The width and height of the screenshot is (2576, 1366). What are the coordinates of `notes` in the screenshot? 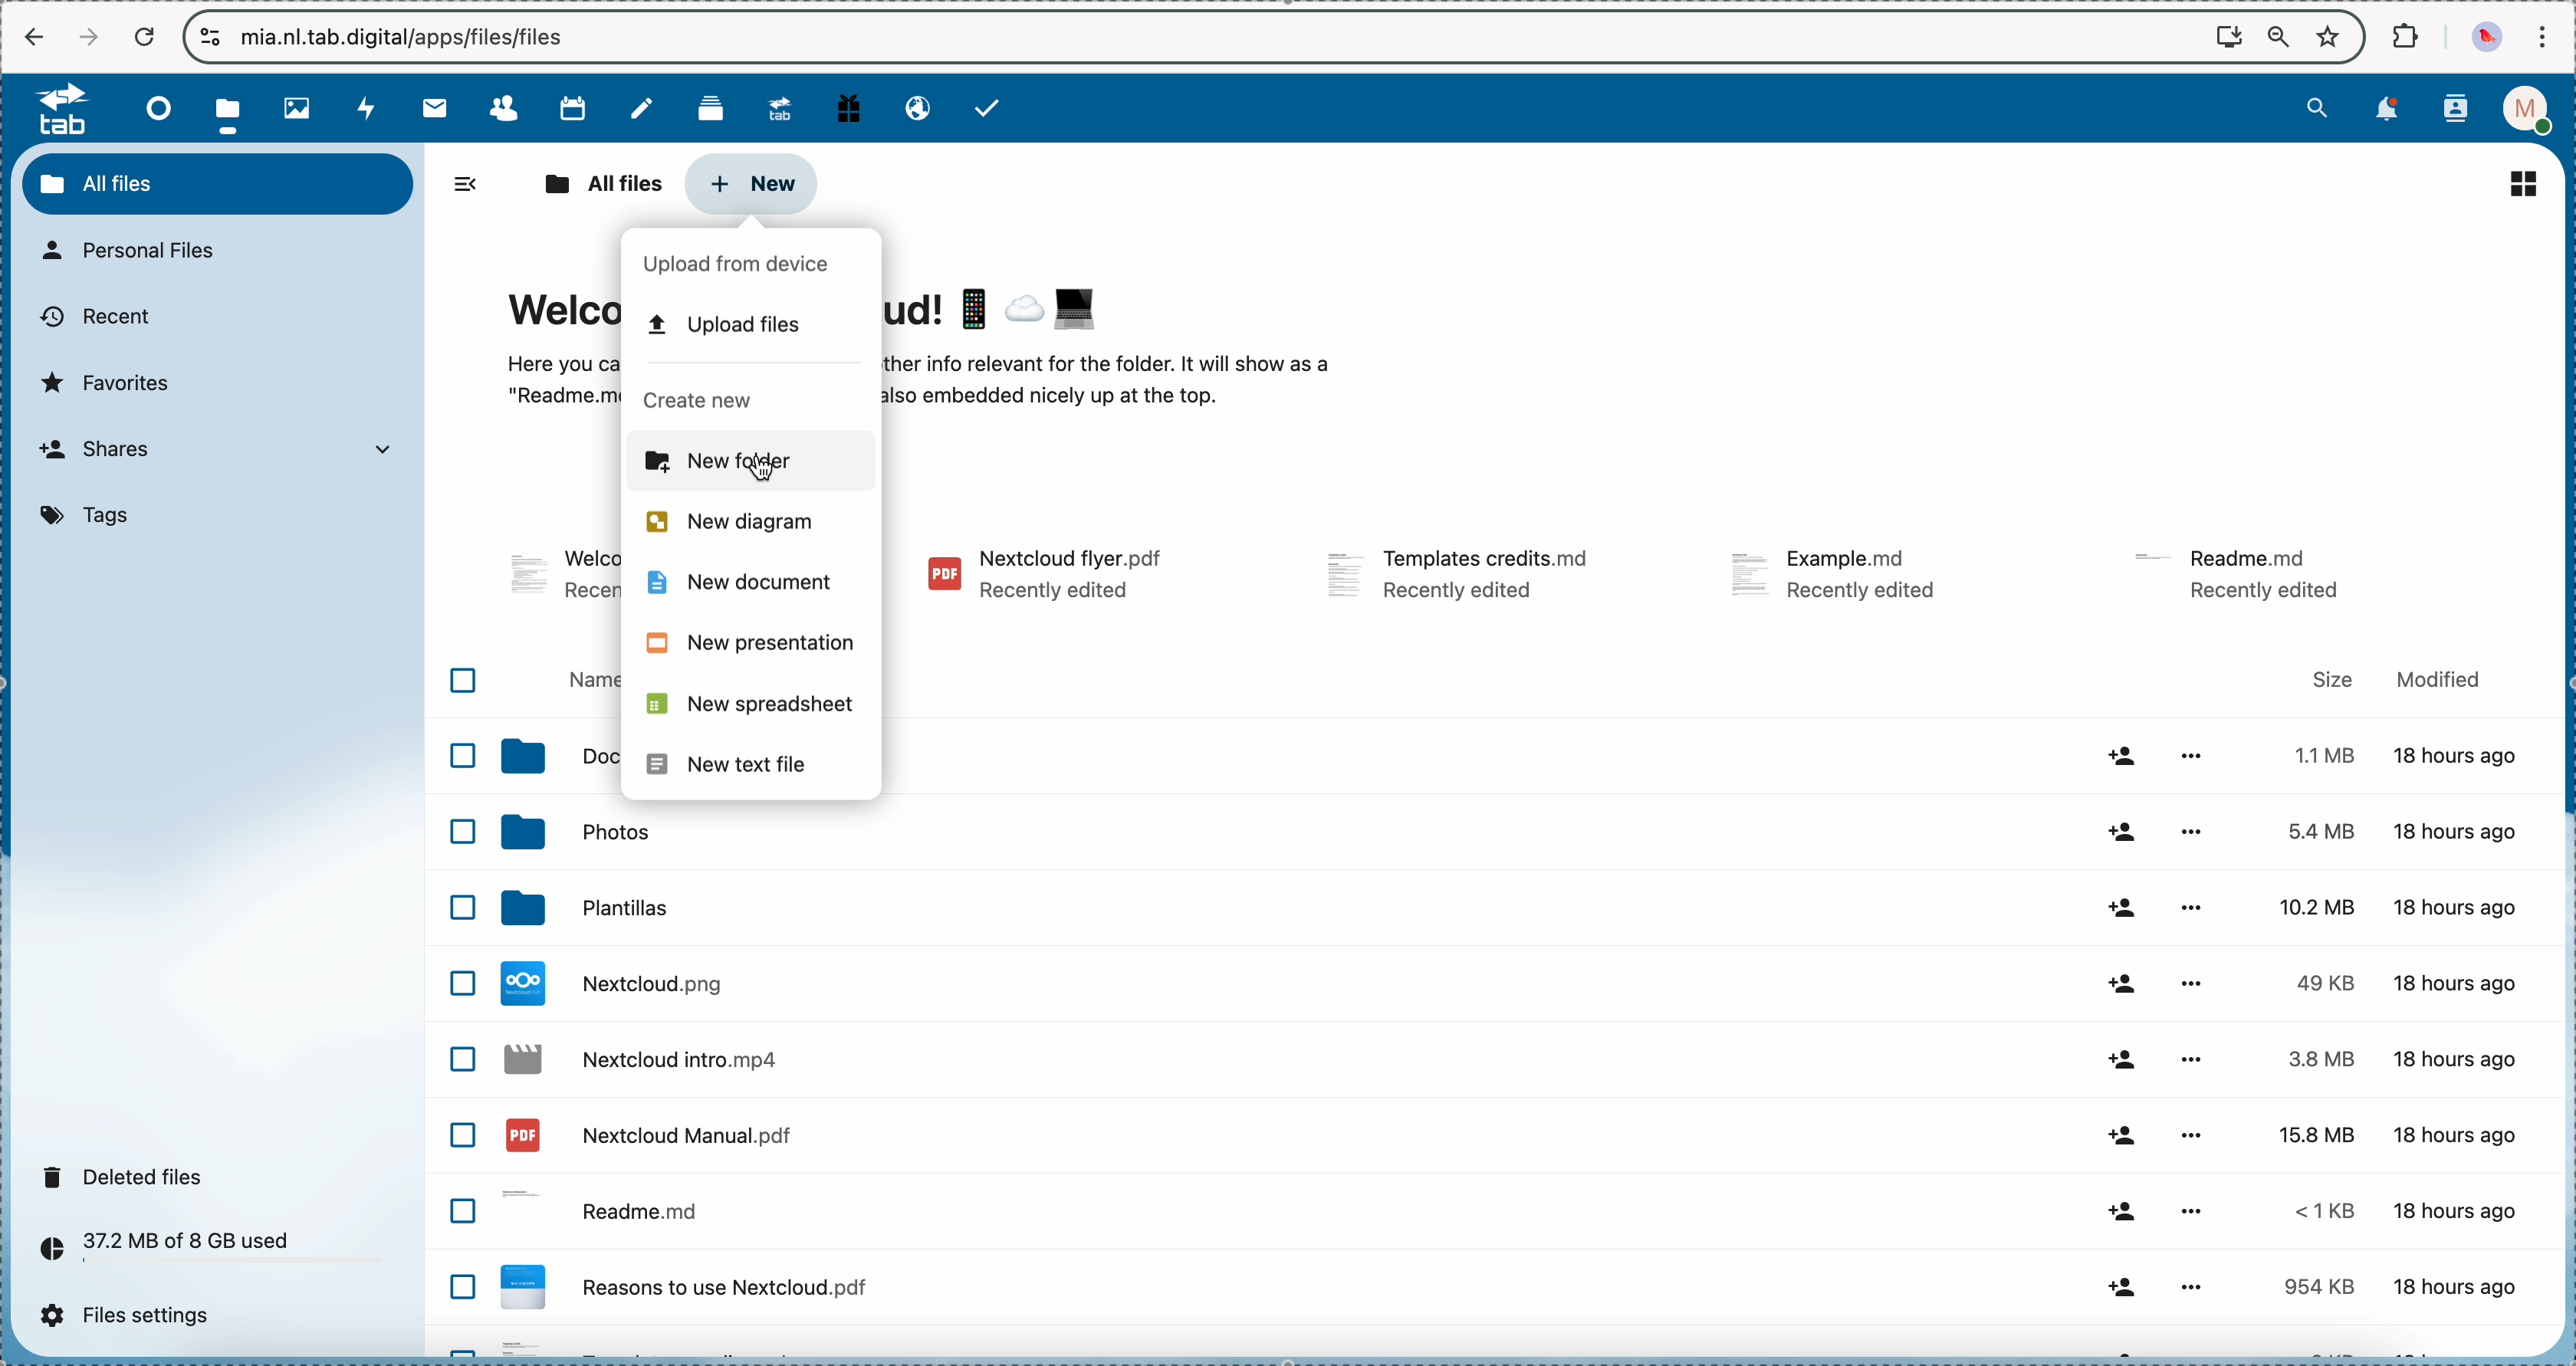 It's located at (646, 109).